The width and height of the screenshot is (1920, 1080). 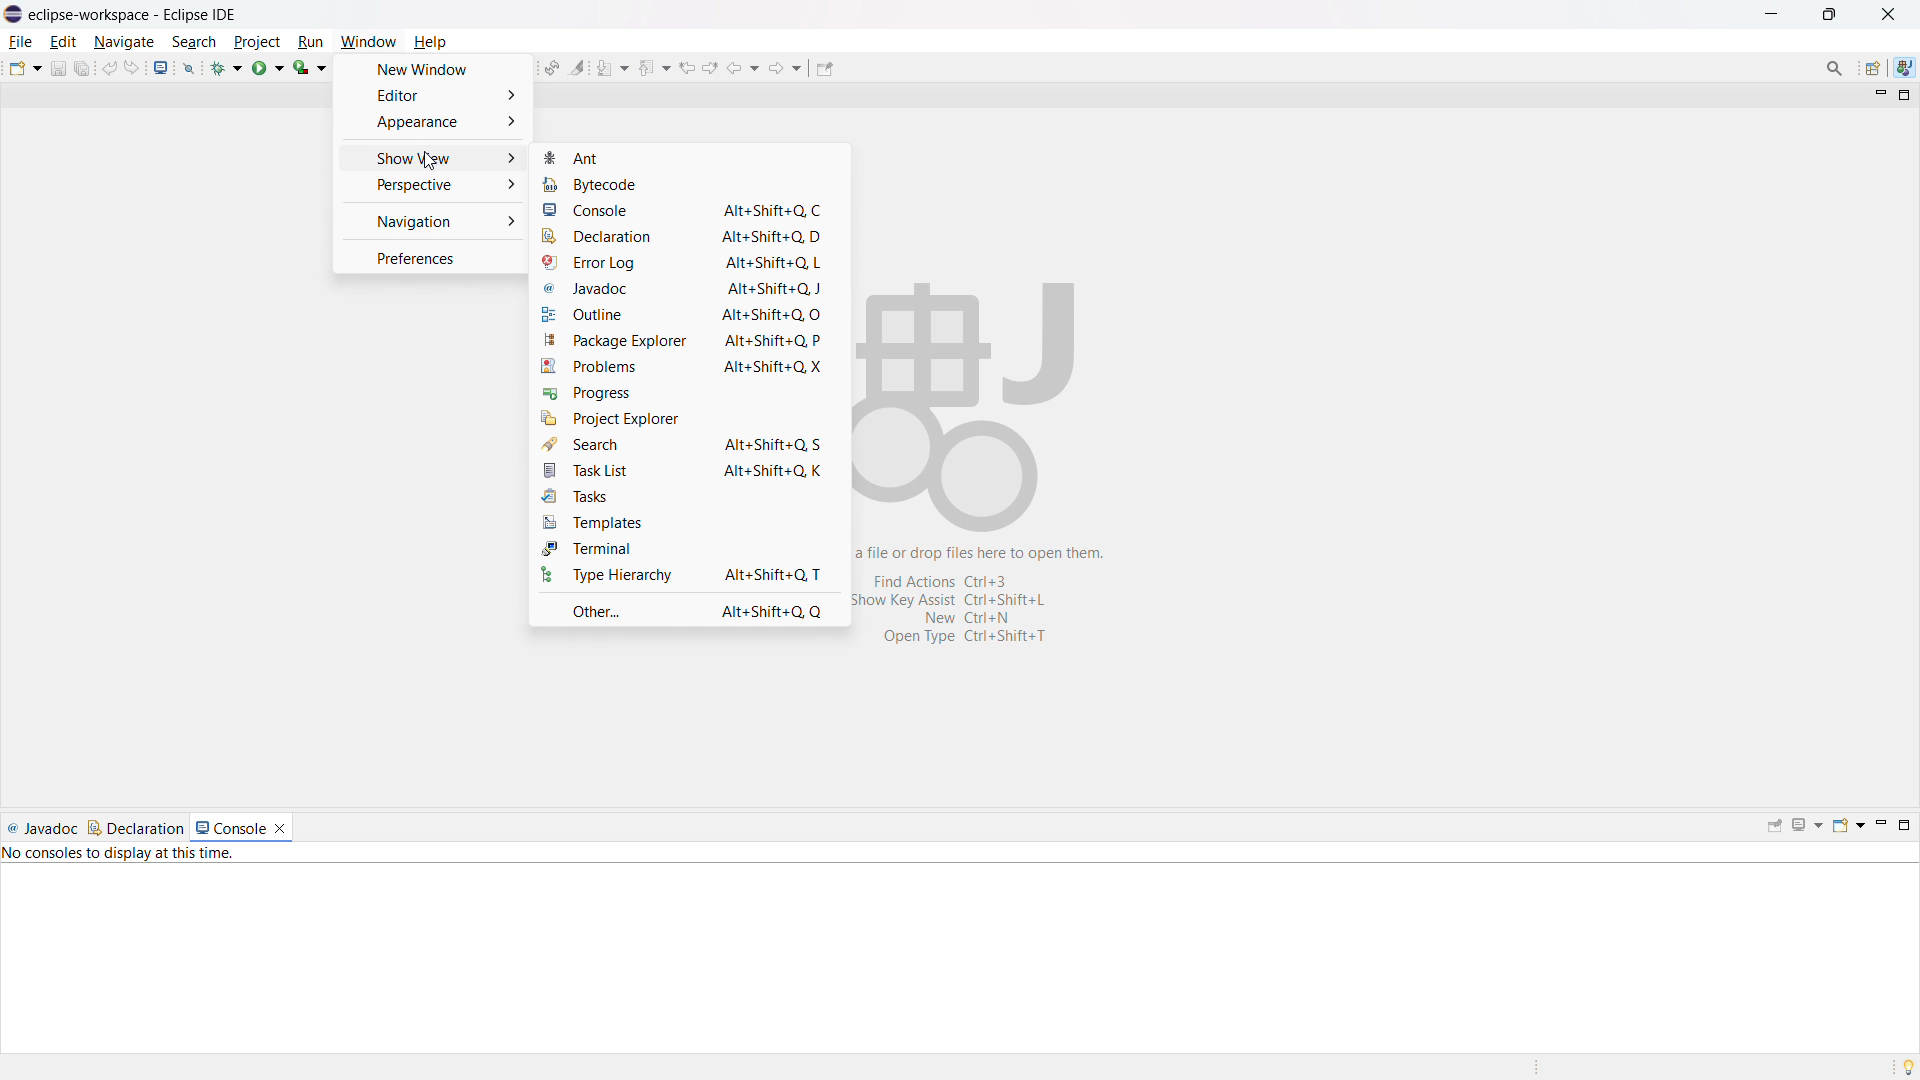 I want to click on next annotation, so click(x=614, y=67).